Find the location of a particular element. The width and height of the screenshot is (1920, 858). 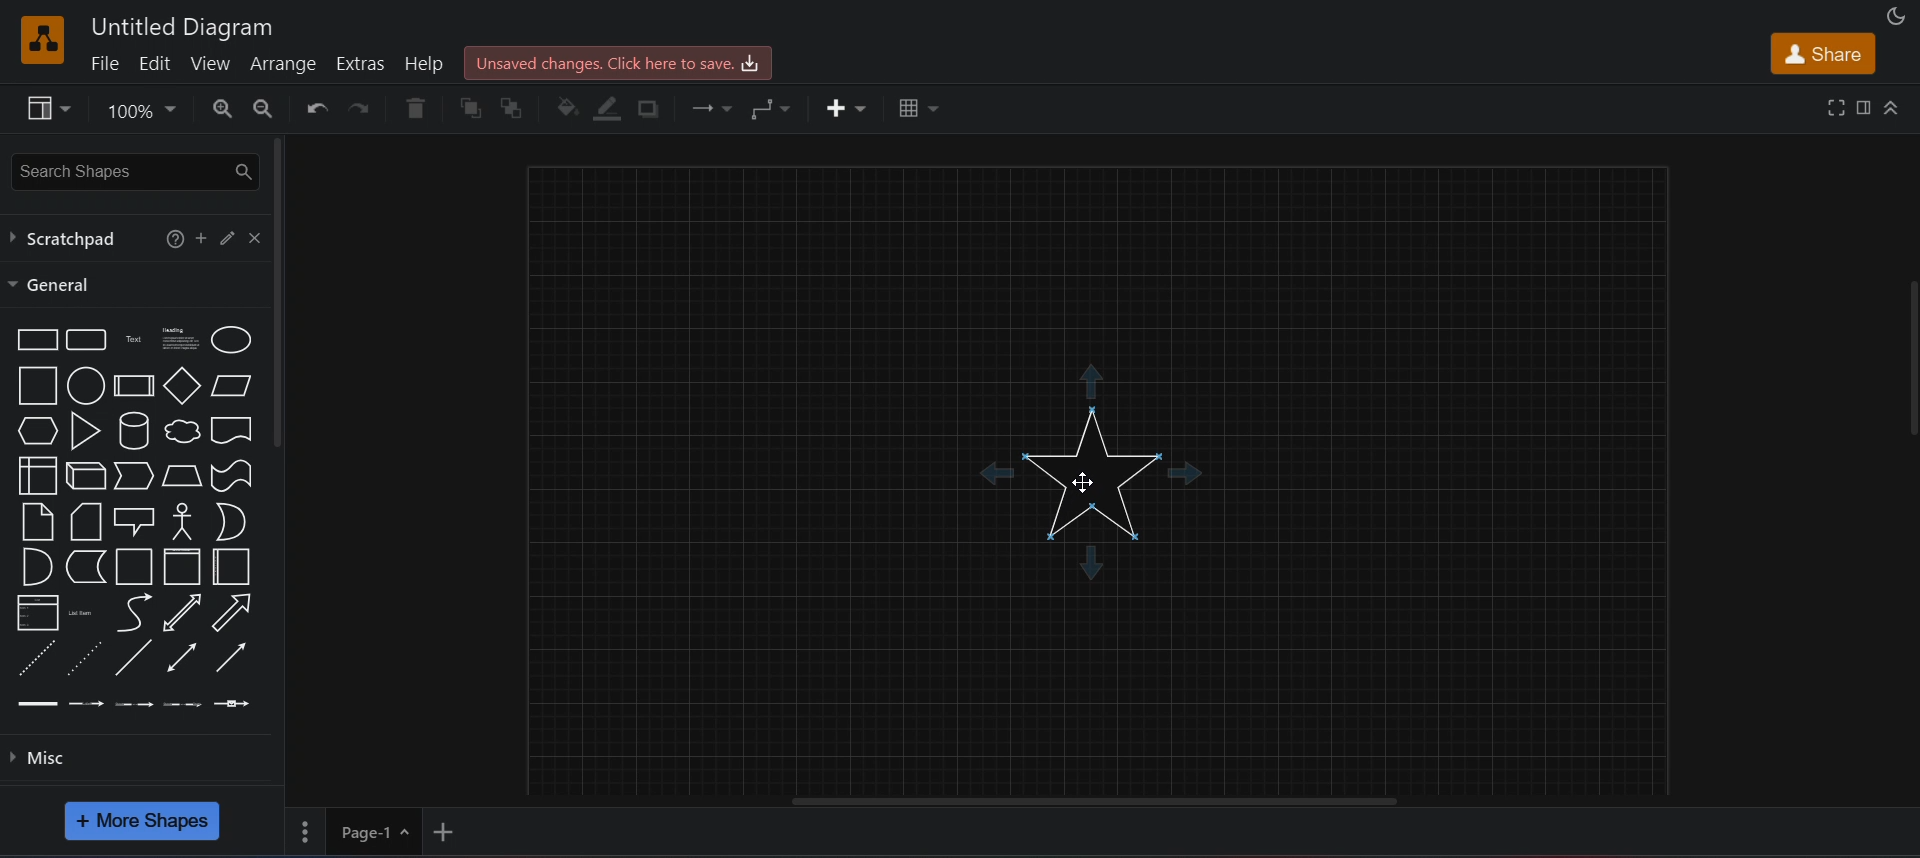

rectangle is located at coordinates (34, 338).